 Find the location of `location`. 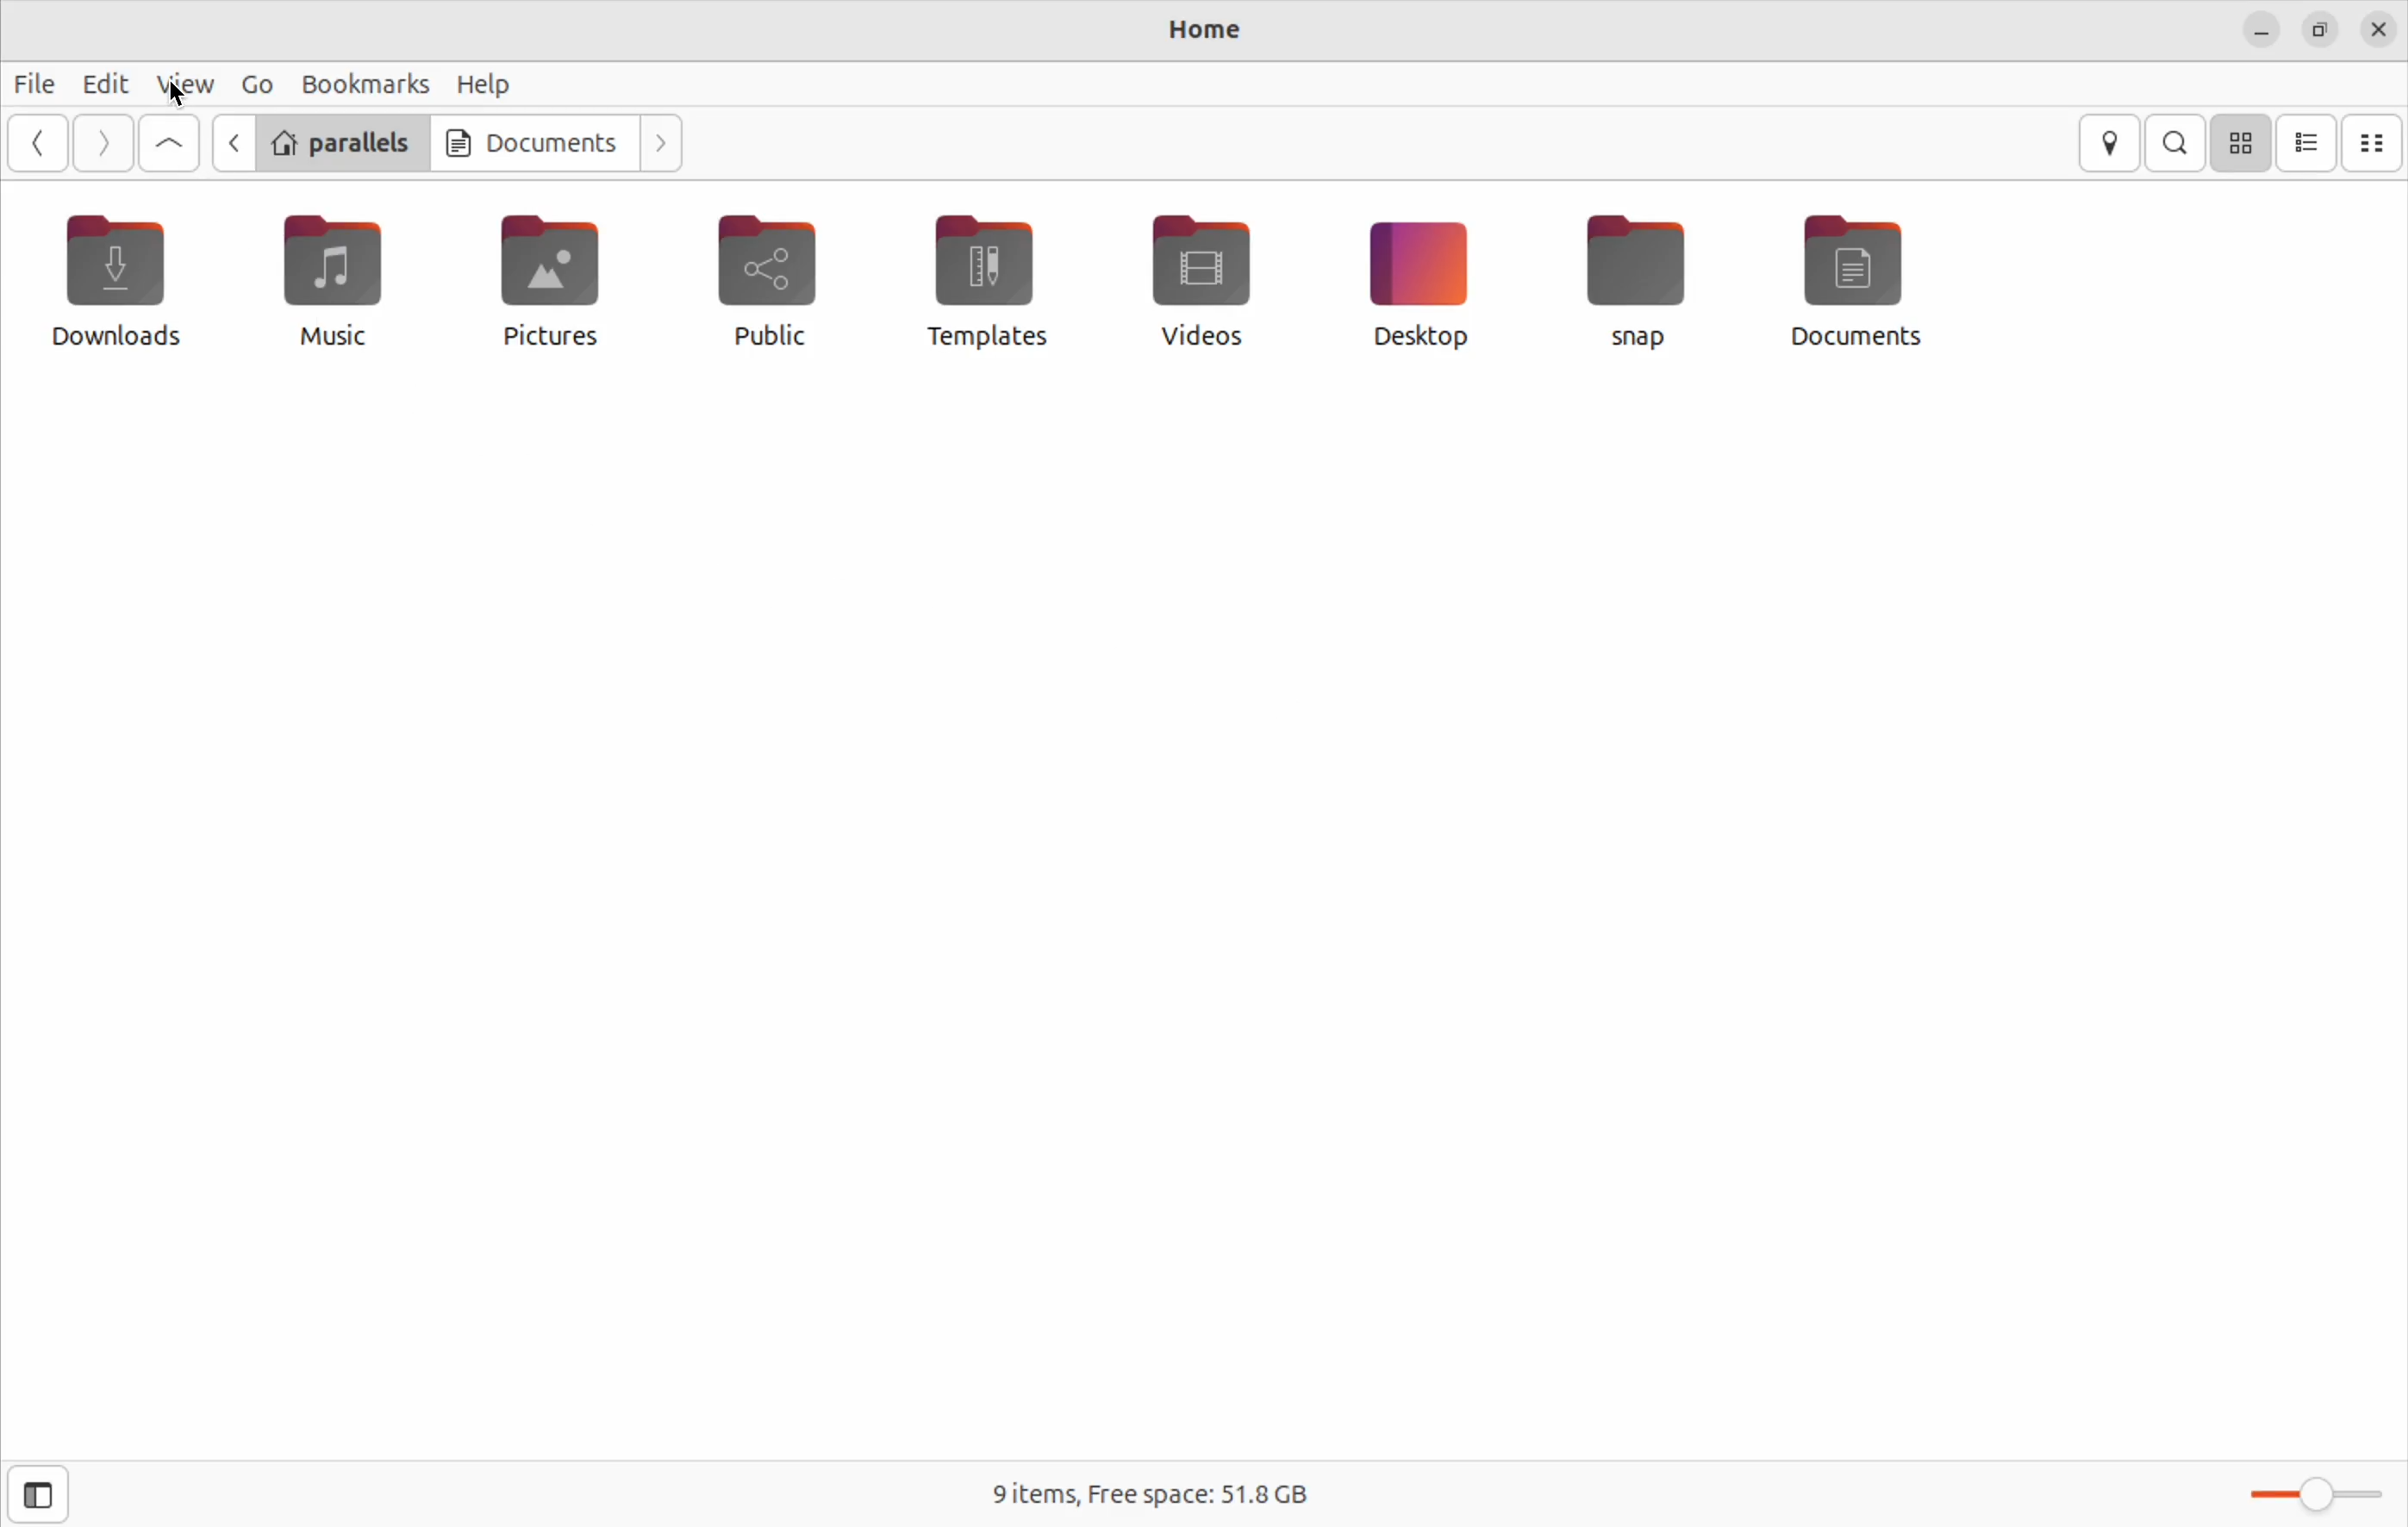

location is located at coordinates (2111, 144).